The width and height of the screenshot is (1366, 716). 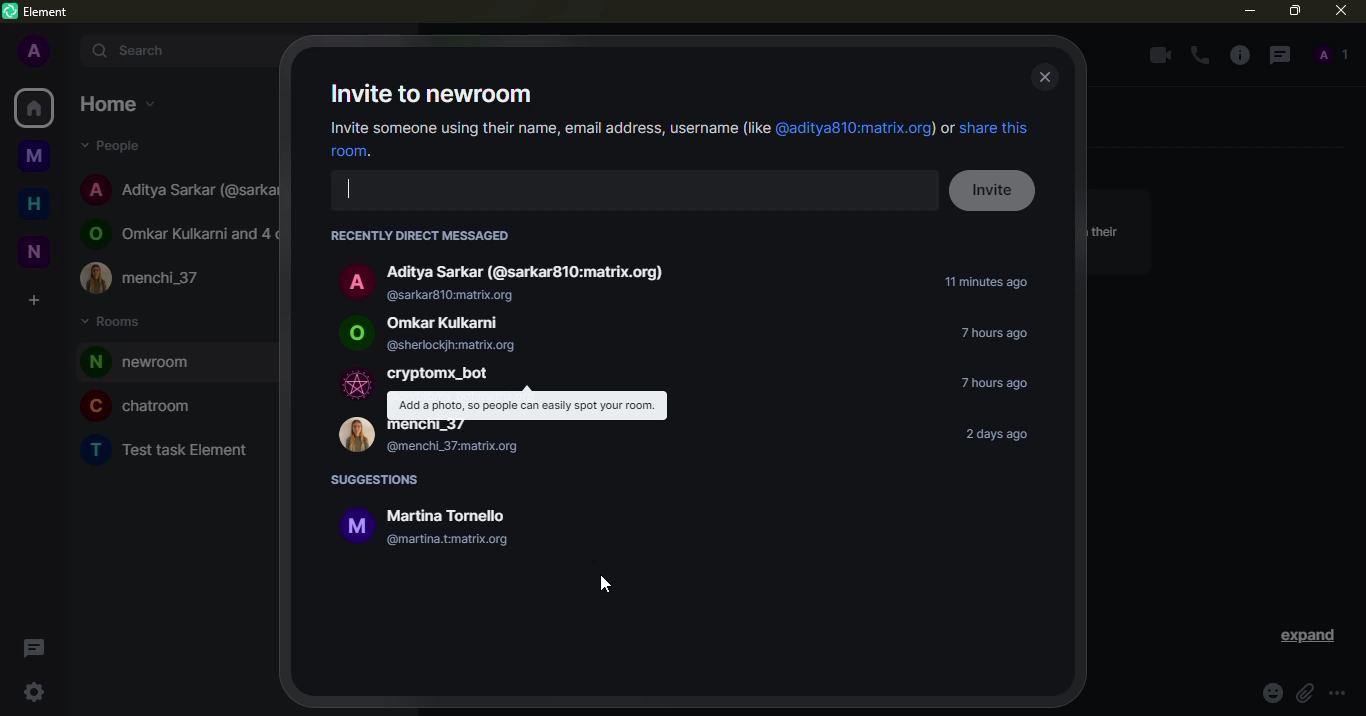 I want to click on room added, so click(x=151, y=362).